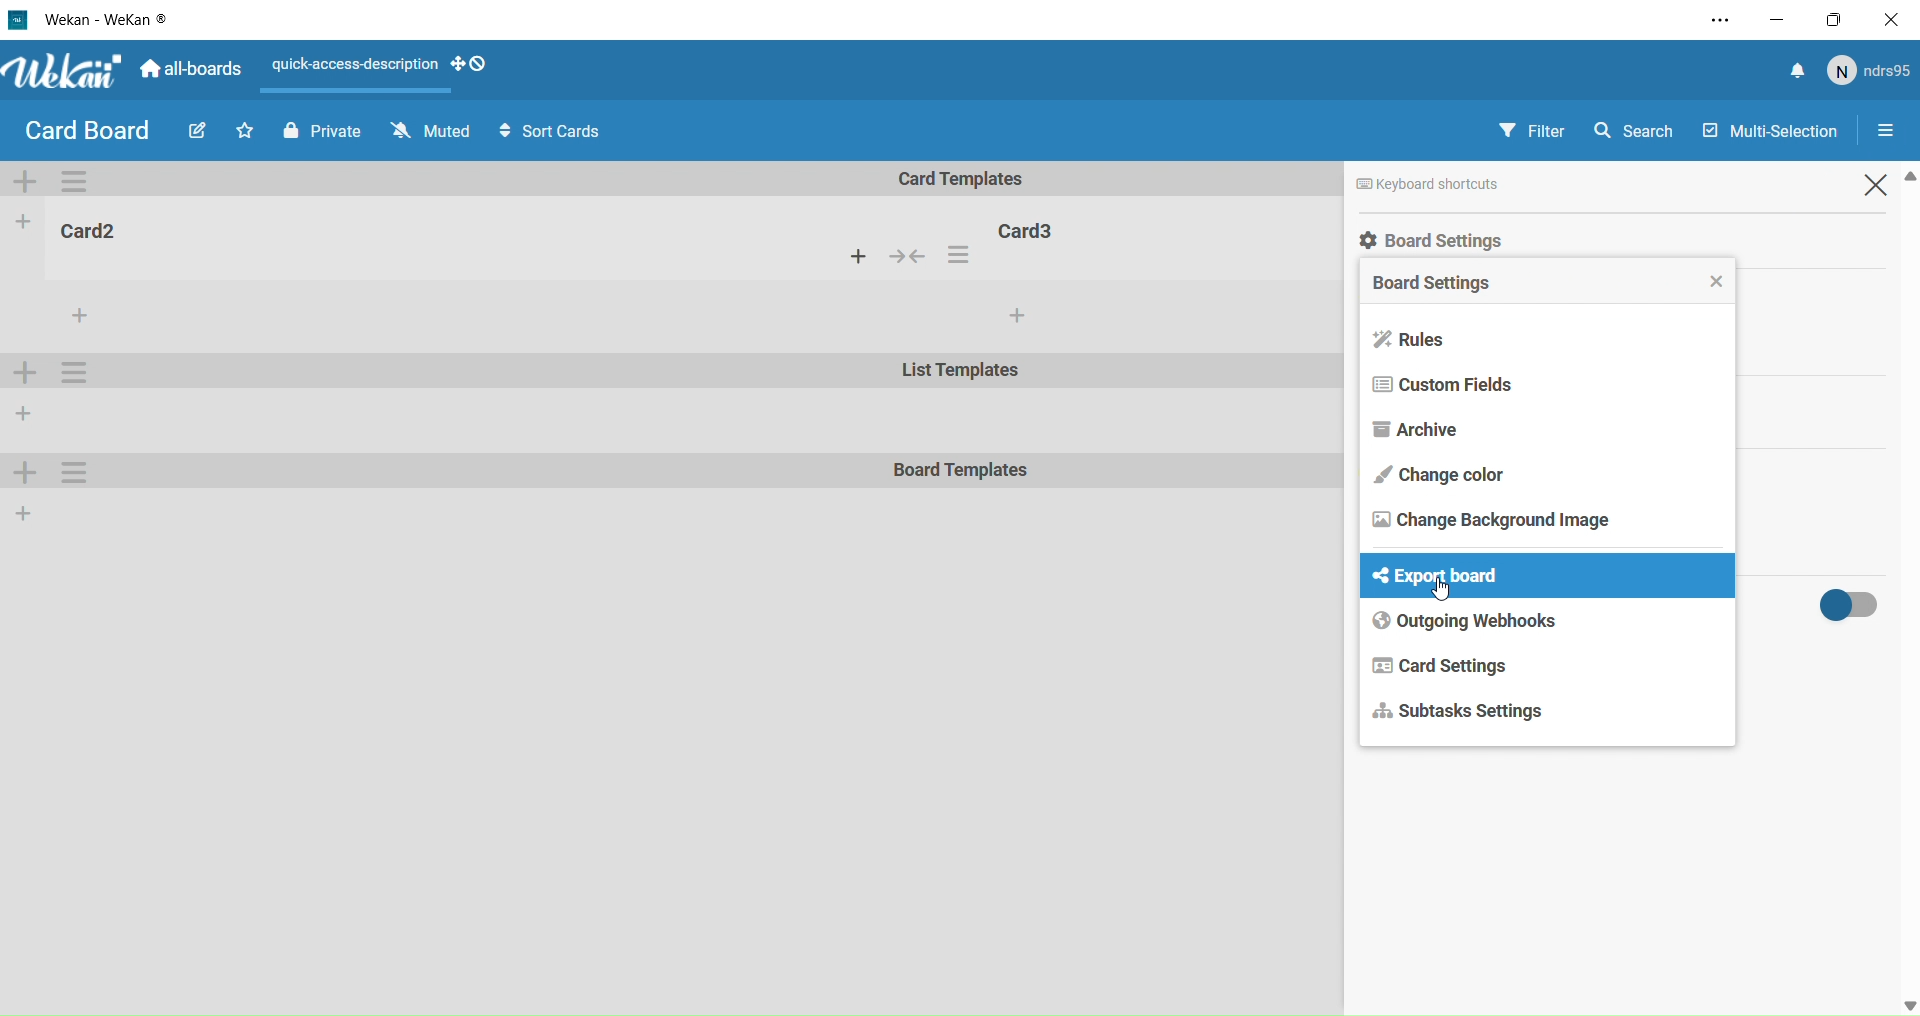 The height and width of the screenshot is (1016, 1920). Describe the element at coordinates (189, 73) in the screenshot. I see `` at that location.